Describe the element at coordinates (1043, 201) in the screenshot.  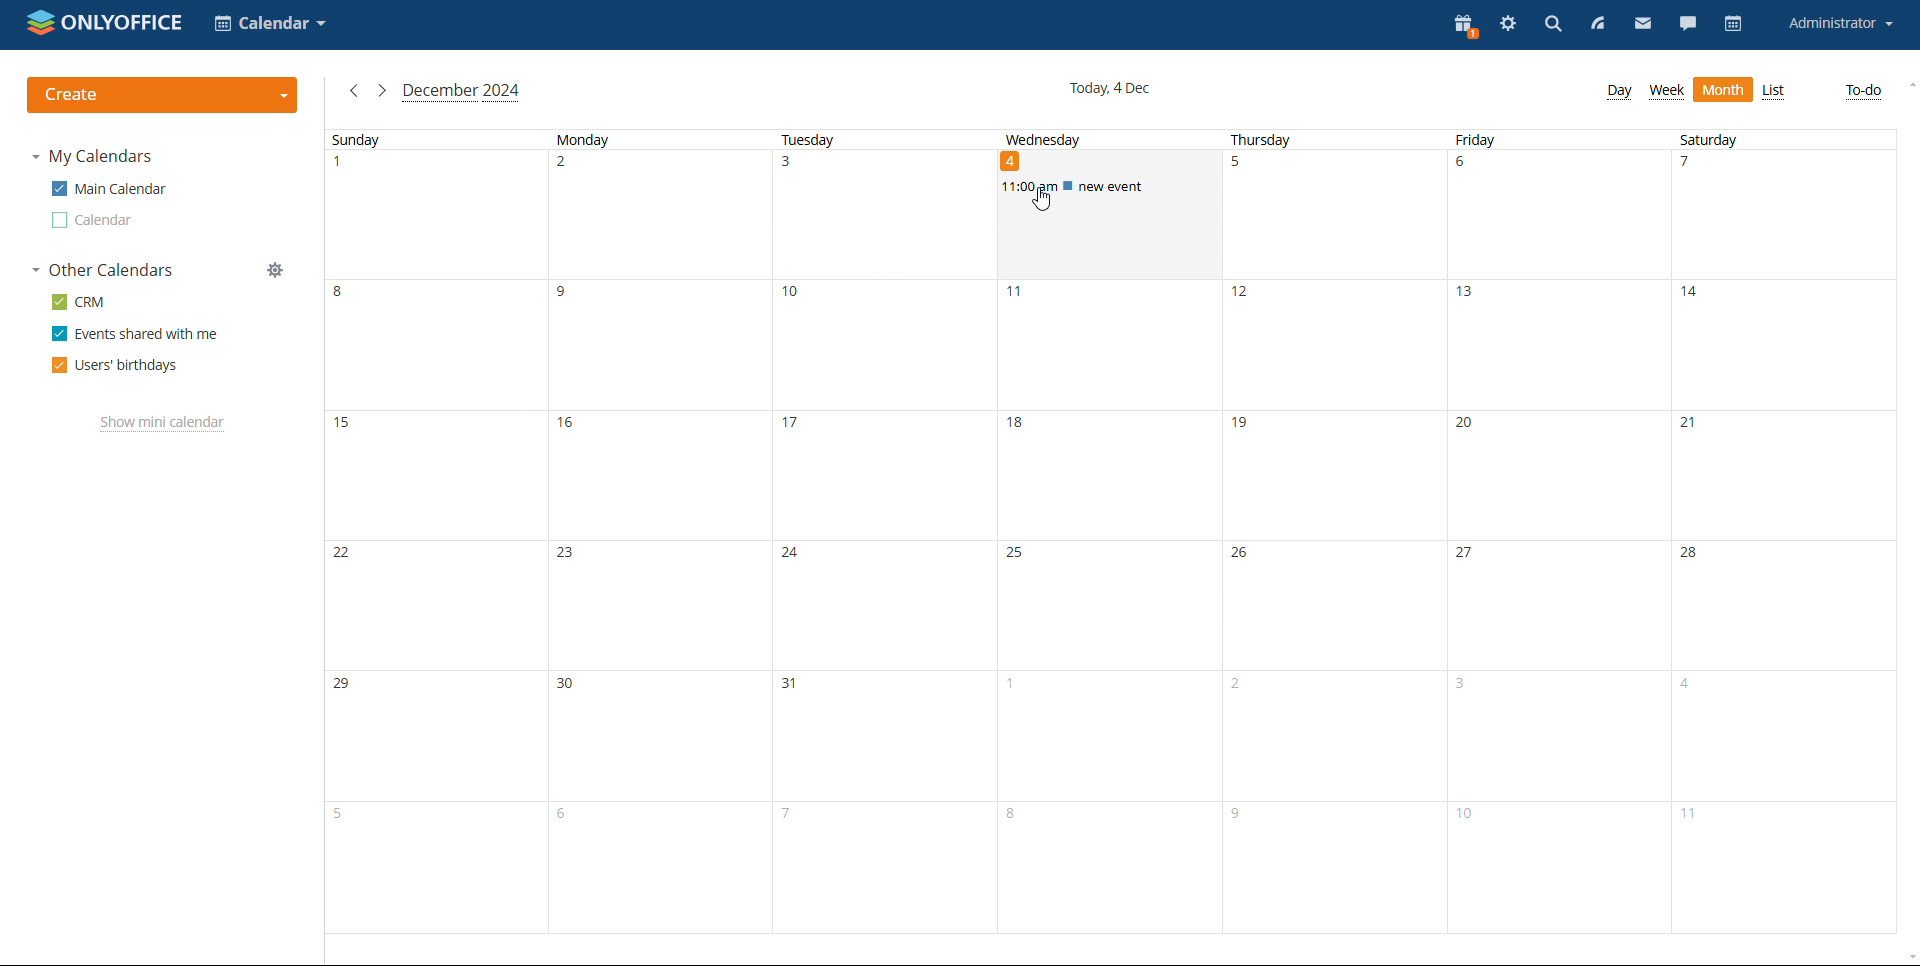
I see `cursor` at that location.